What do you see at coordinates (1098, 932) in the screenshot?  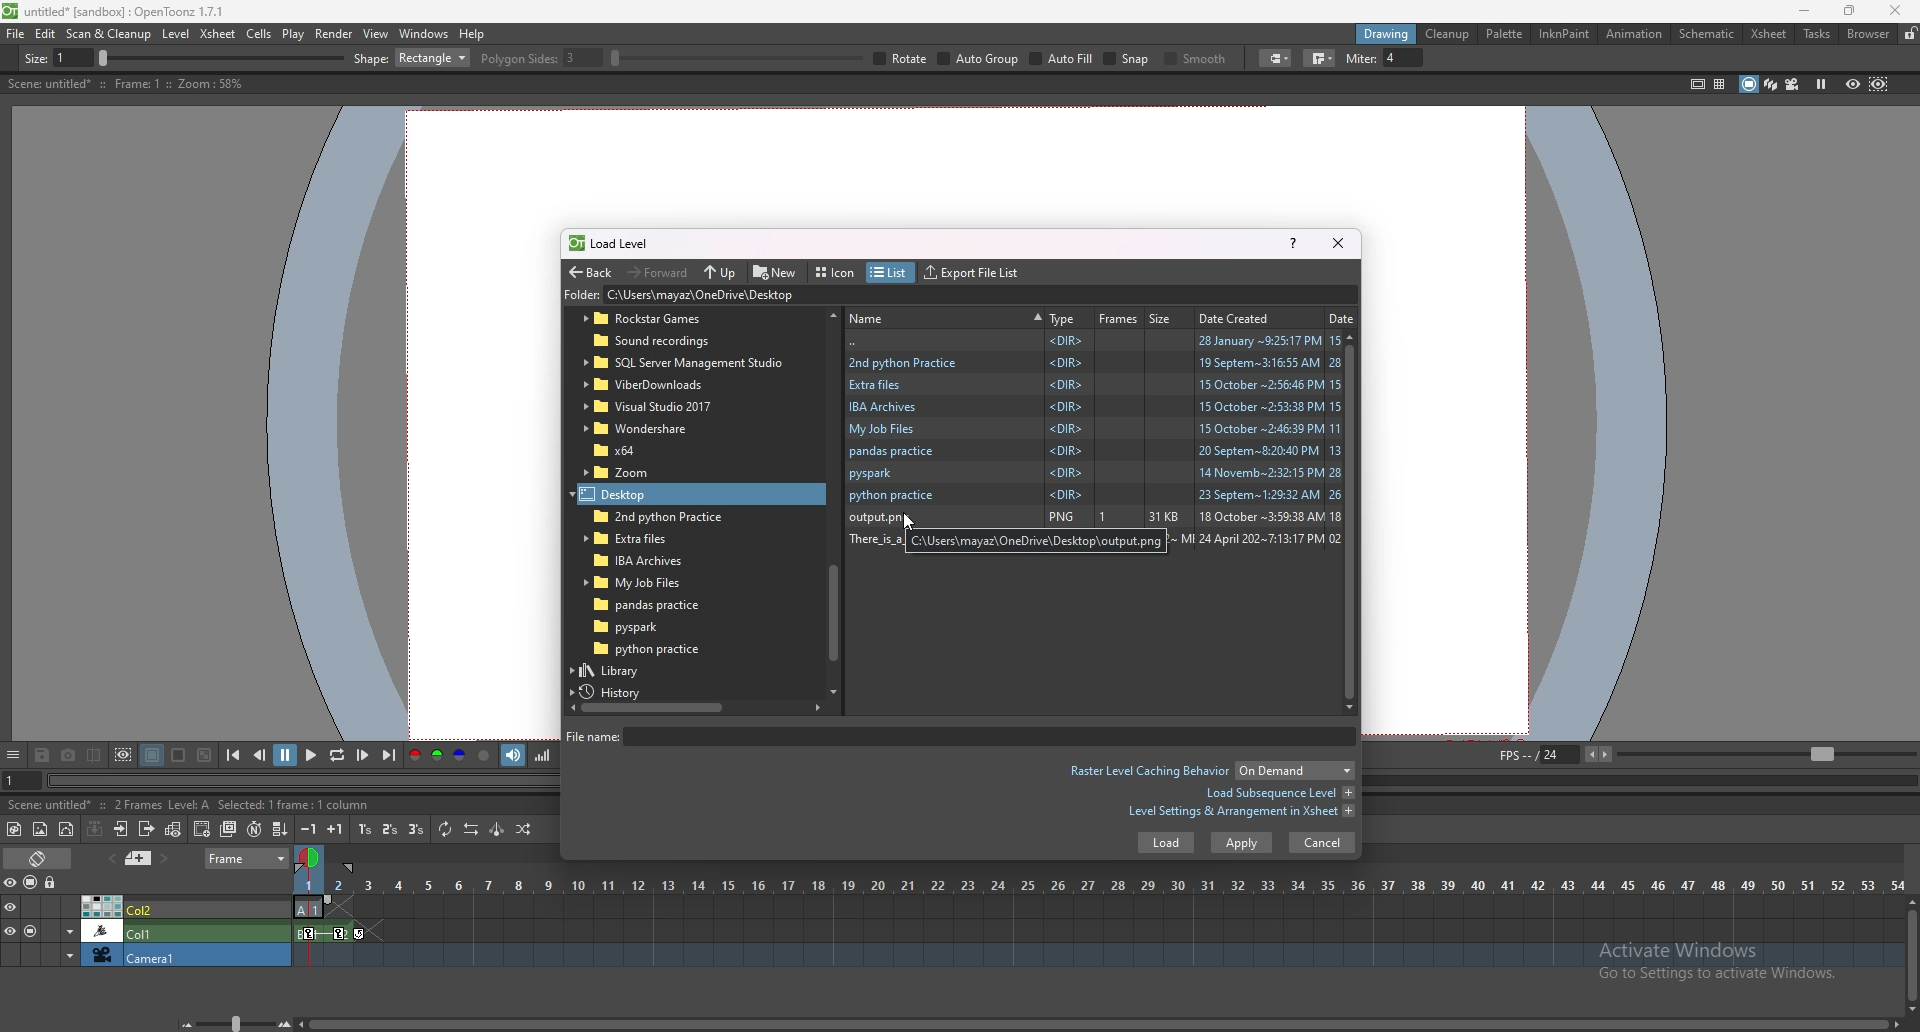 I see `timeline` at bounding box center [1098, 932].